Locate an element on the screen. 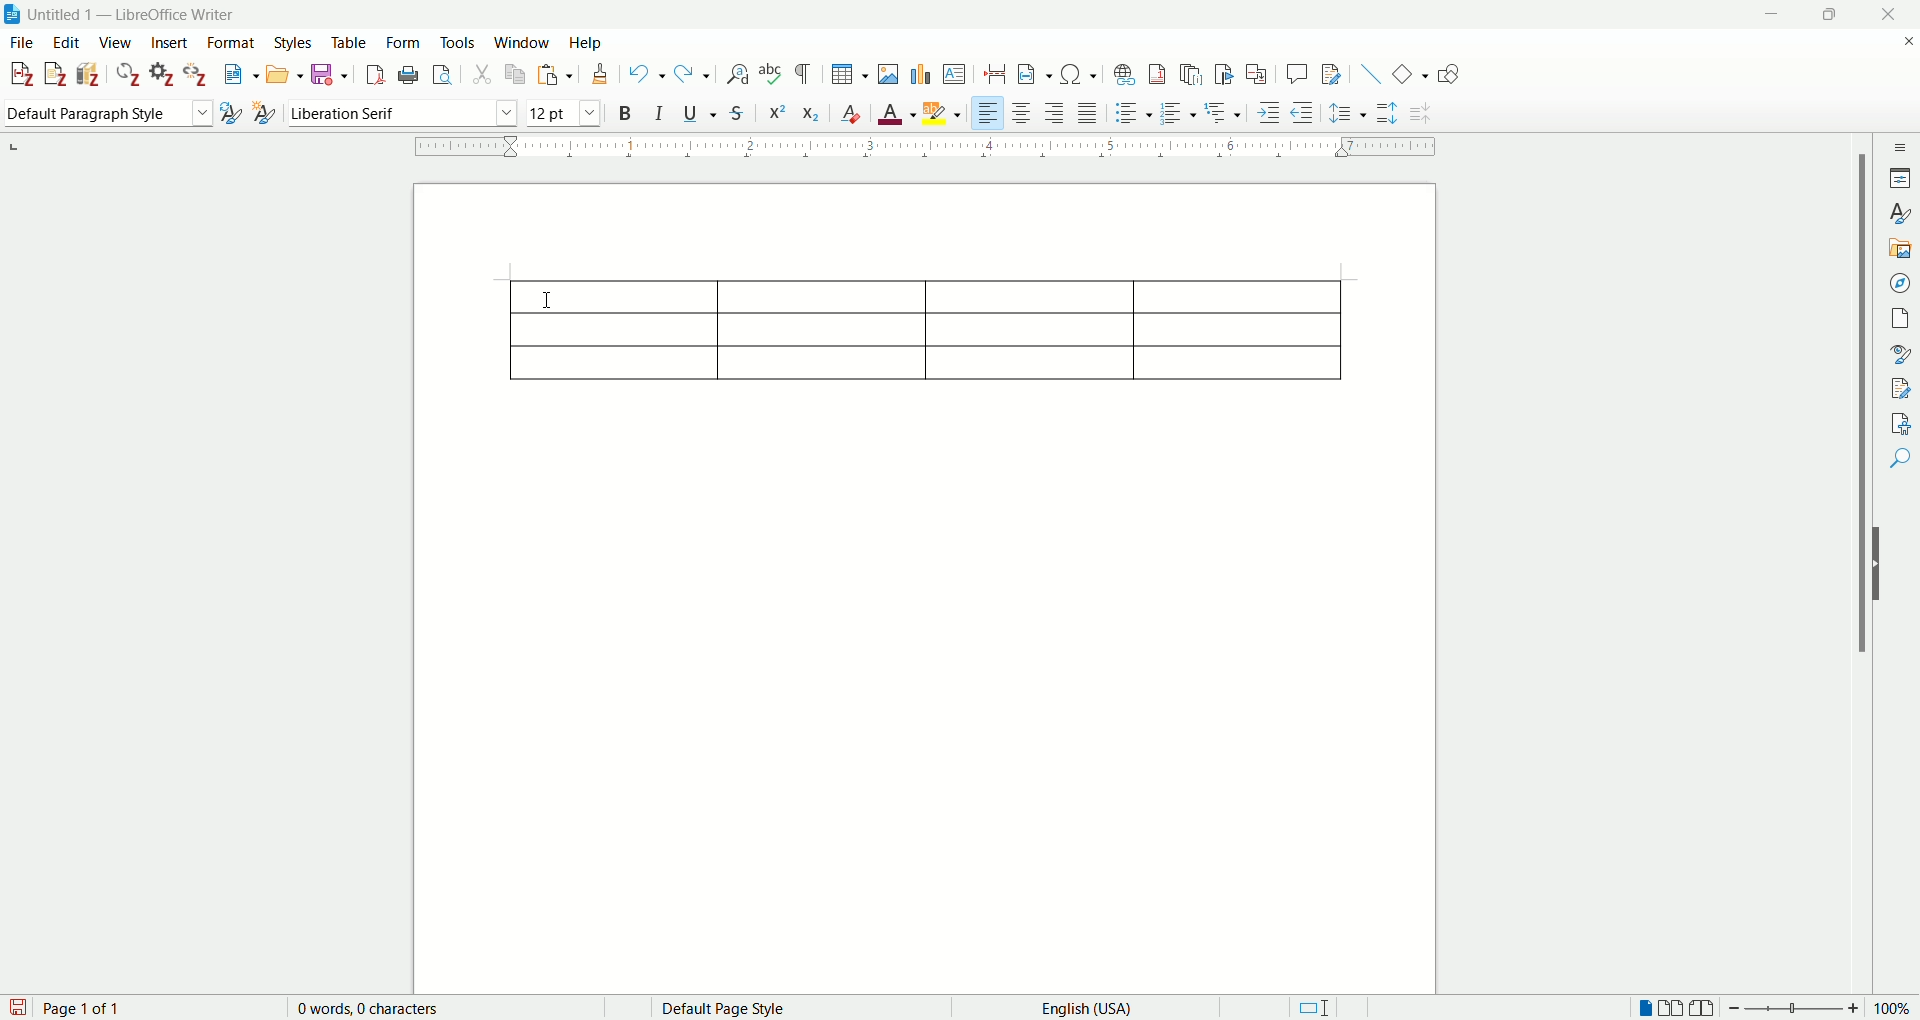 Image resolution: width=1920 pixels, height=1020 pixels. sidebar is located at coordinates (1902, 149).